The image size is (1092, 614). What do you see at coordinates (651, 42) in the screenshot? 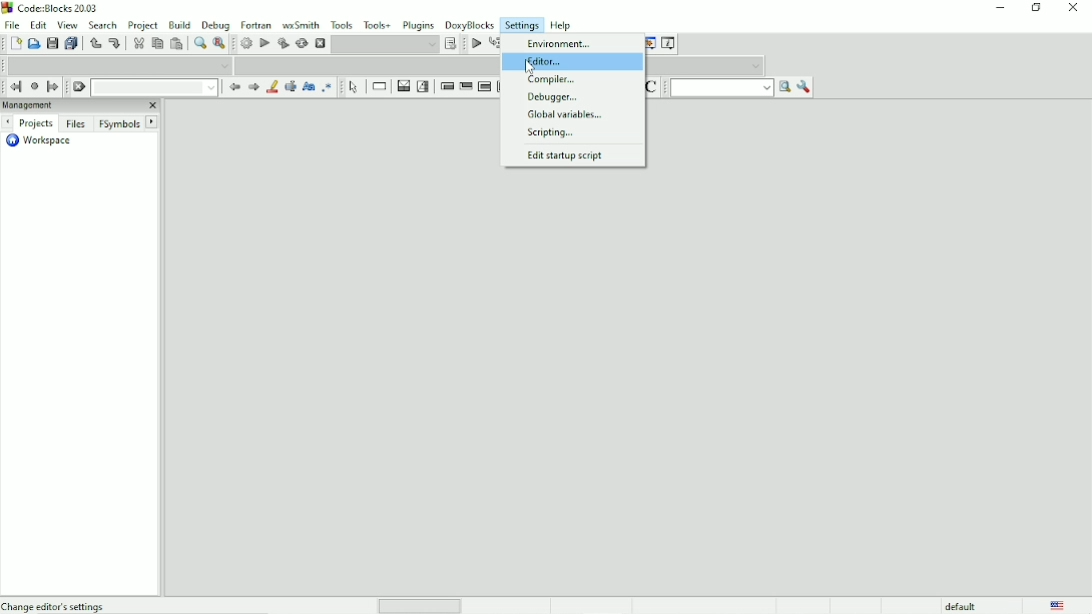
I see `Debugging windows` at bounding box center [651, 42].